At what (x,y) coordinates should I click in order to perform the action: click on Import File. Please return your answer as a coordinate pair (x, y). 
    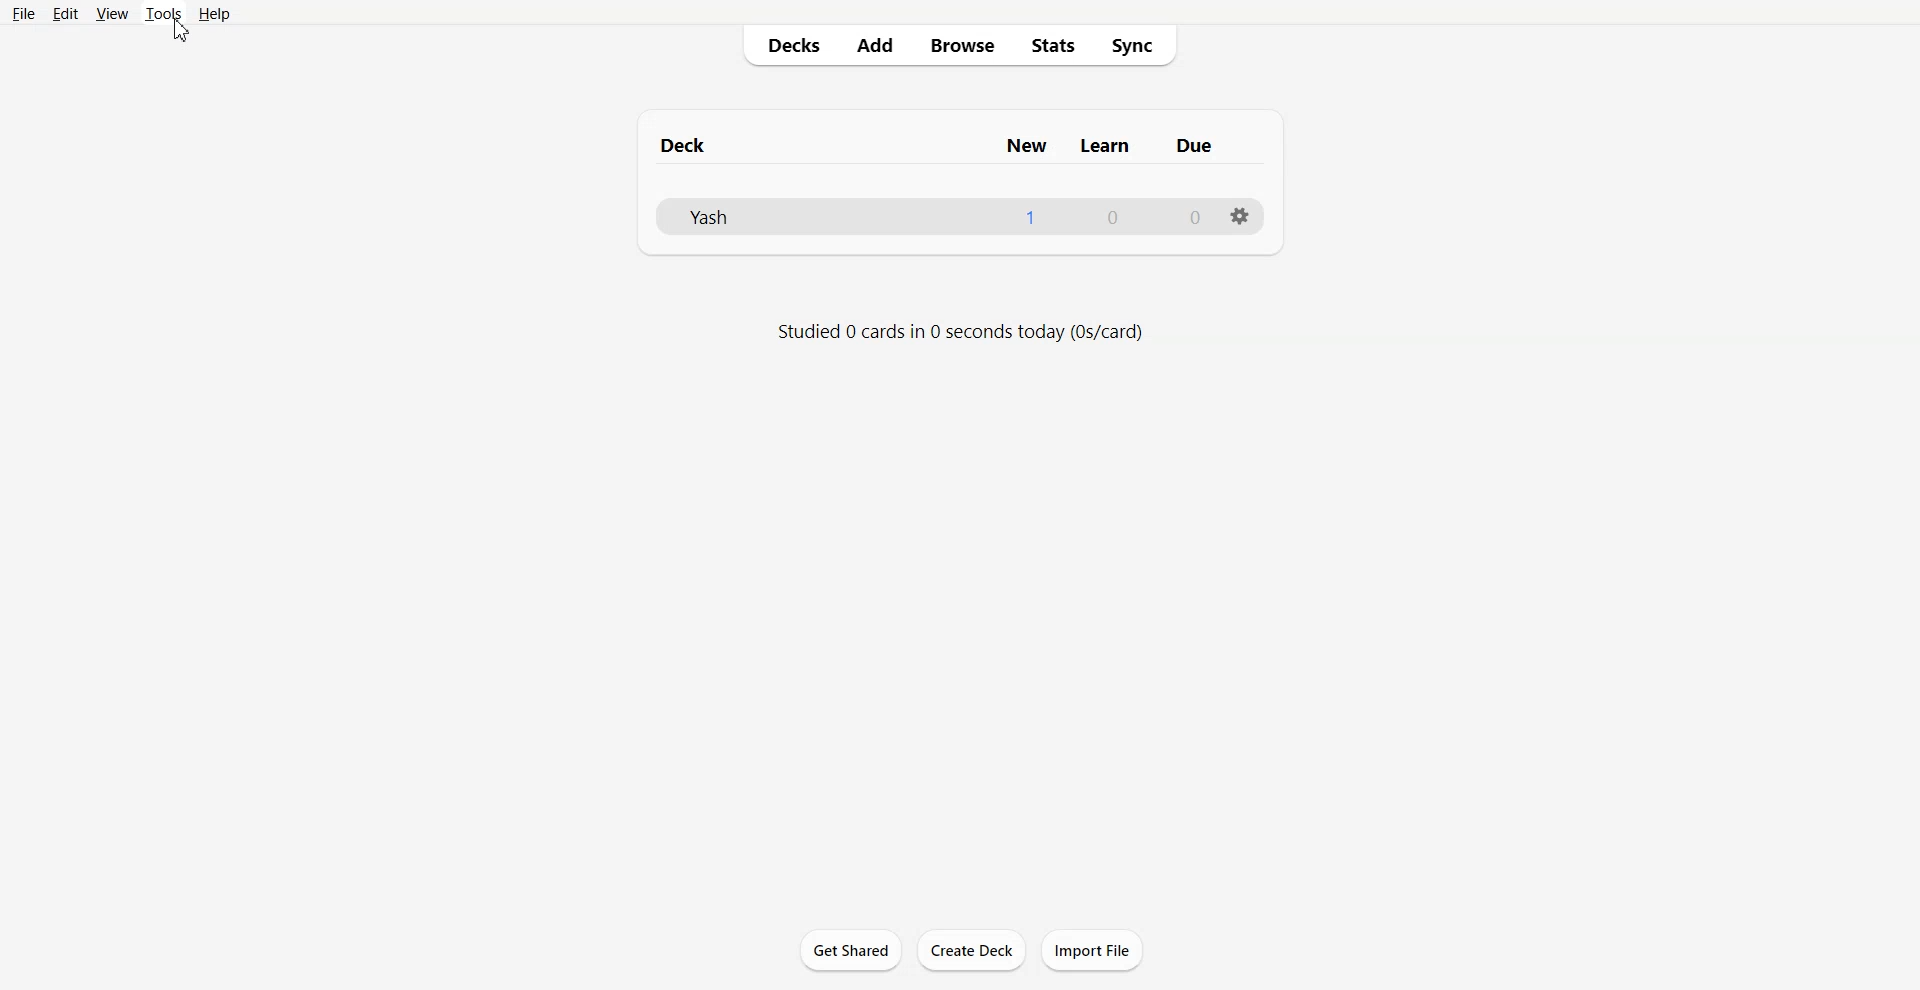
    Looking at the image, I should click on (1095, 950).